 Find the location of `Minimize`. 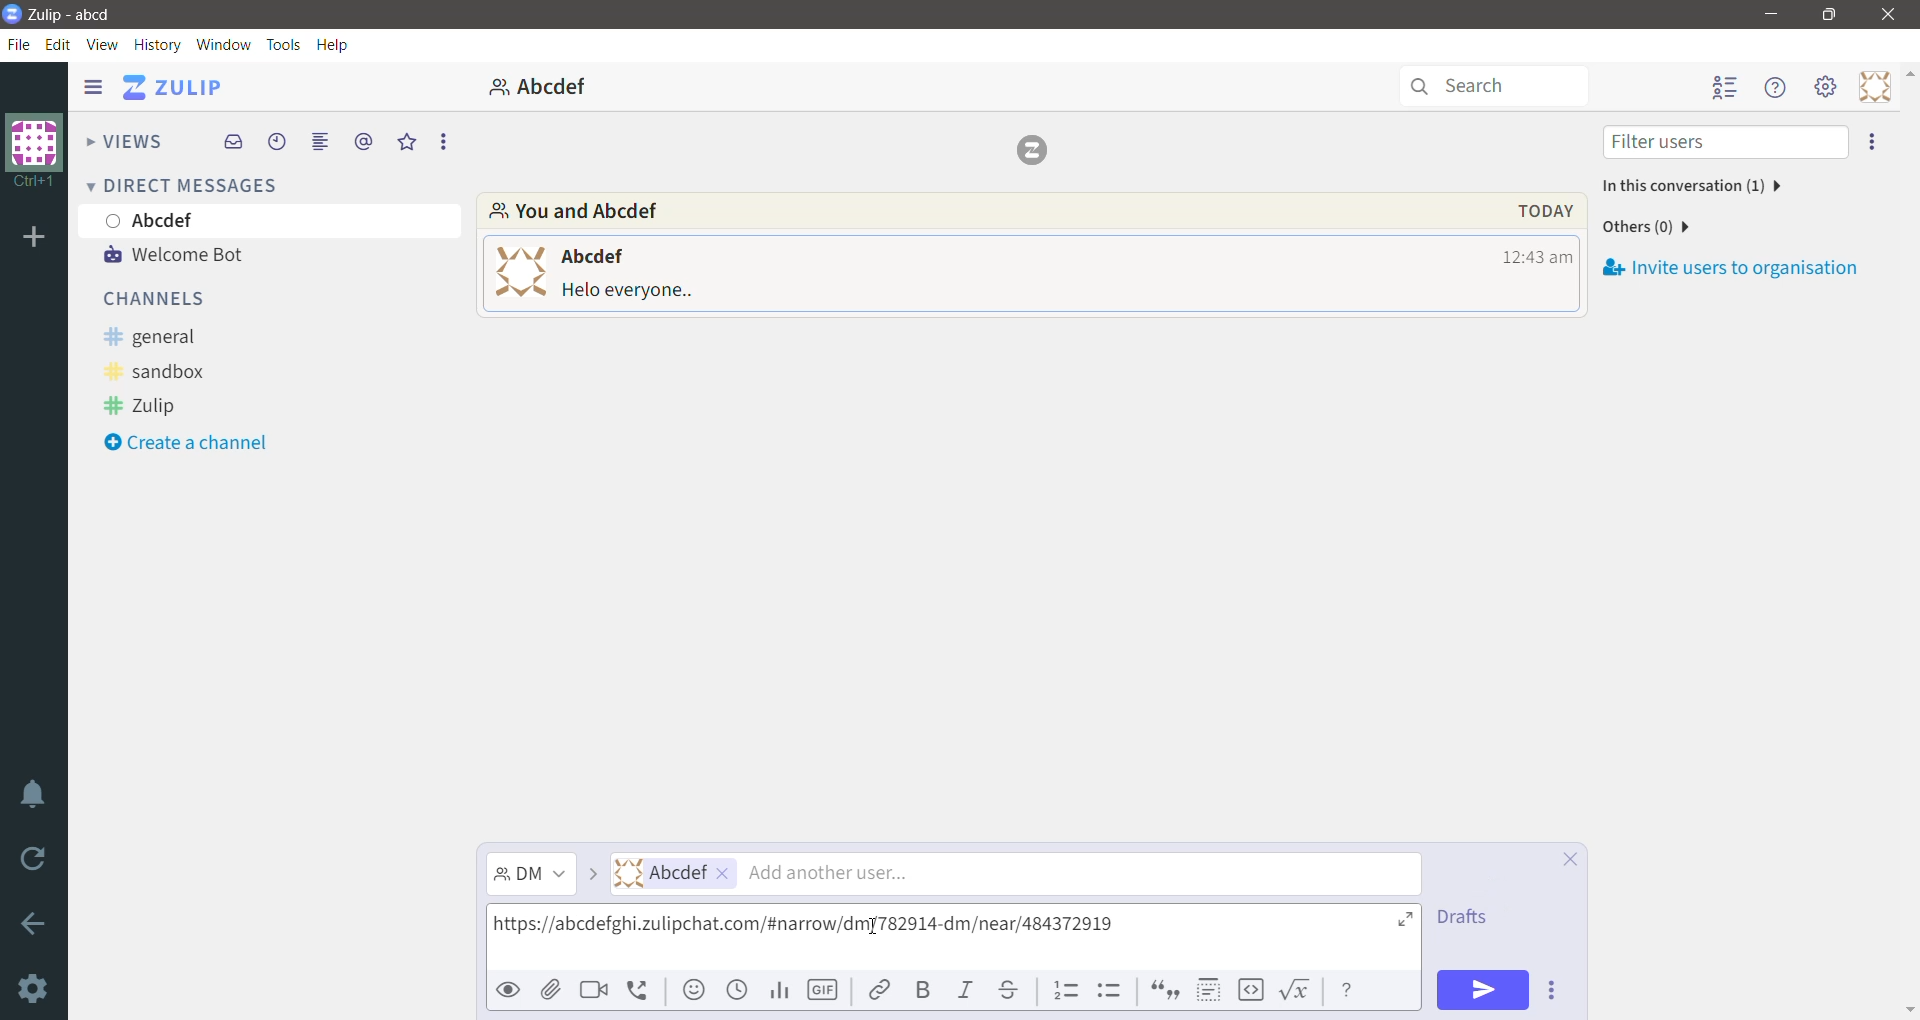

Minimize is located at coordinates (1773, 14).